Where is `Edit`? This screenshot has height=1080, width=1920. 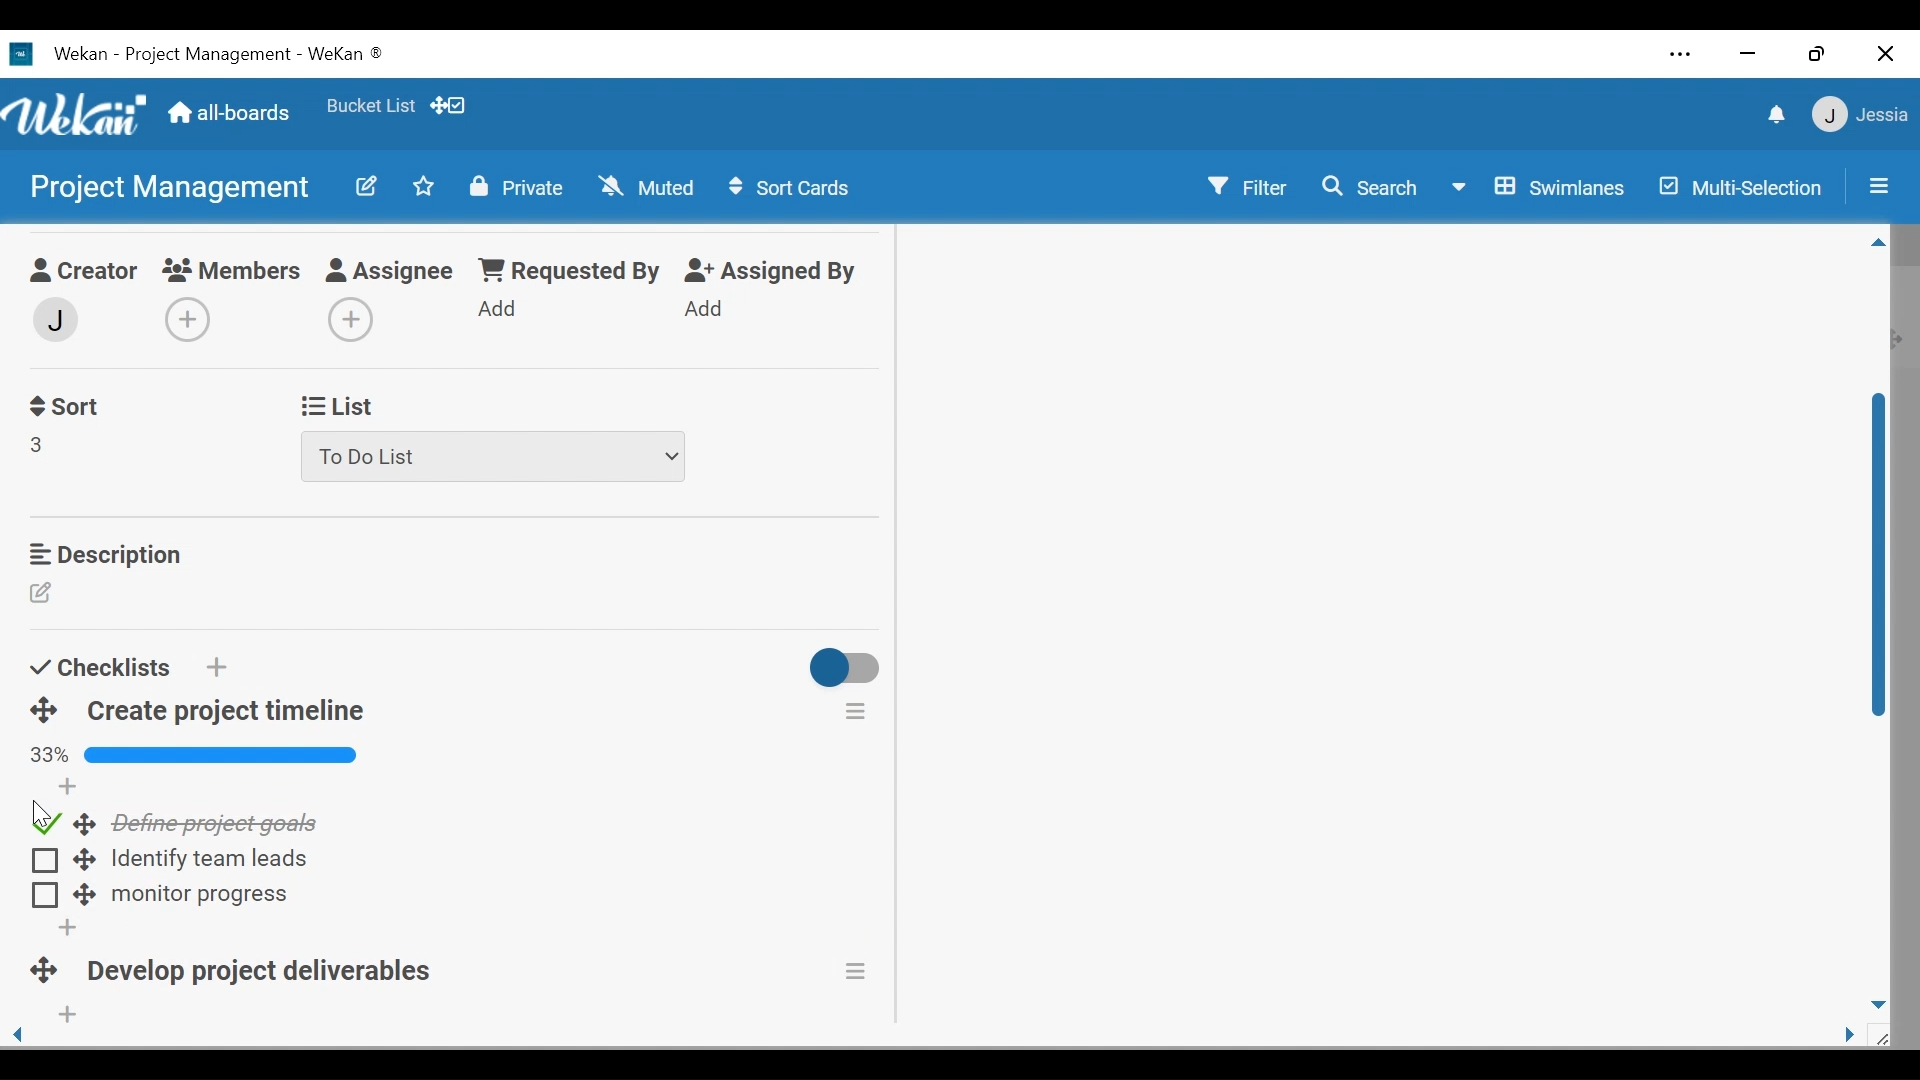 Edit is located at coordinates (44, 595).